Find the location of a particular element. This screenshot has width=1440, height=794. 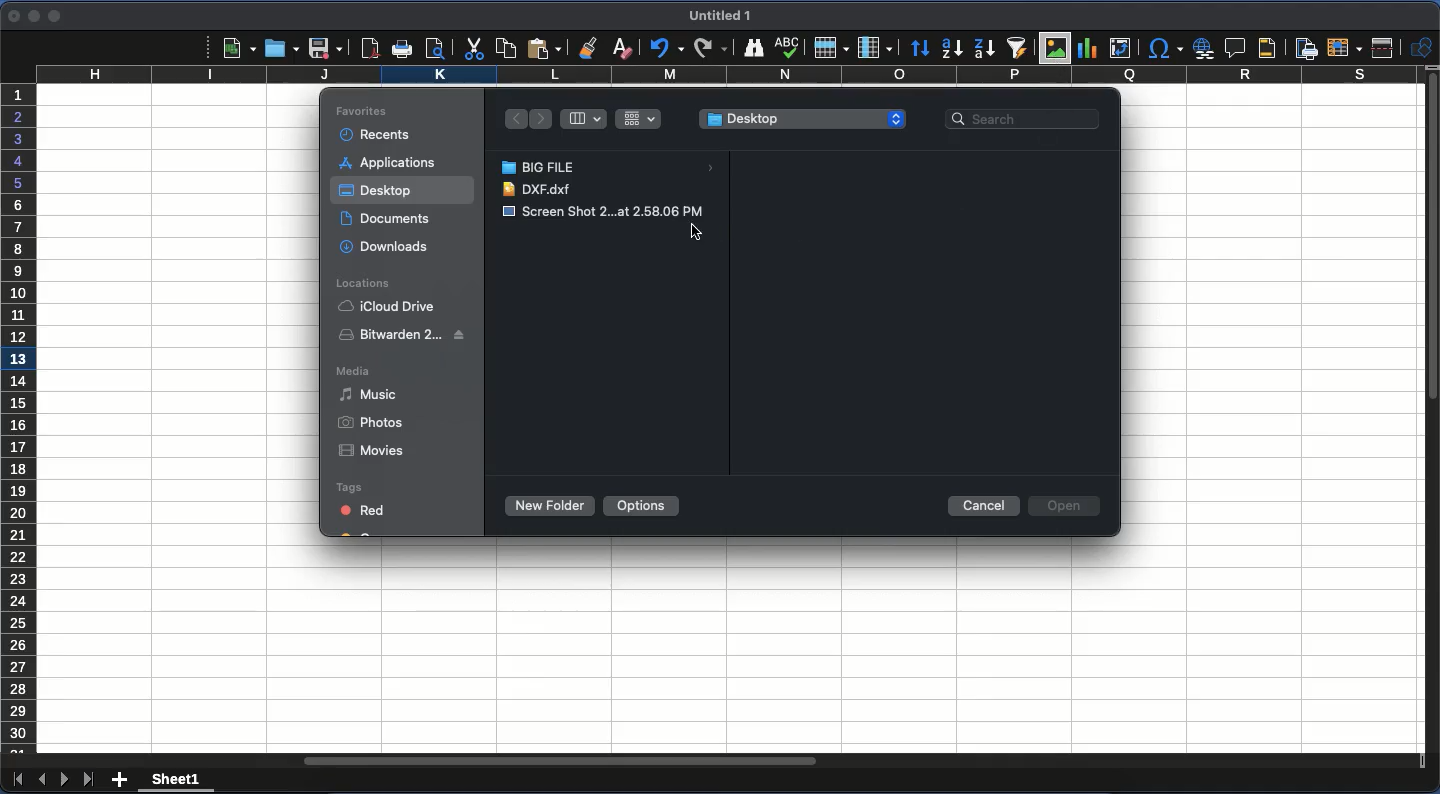

recents is located at coordinates (373, 136).